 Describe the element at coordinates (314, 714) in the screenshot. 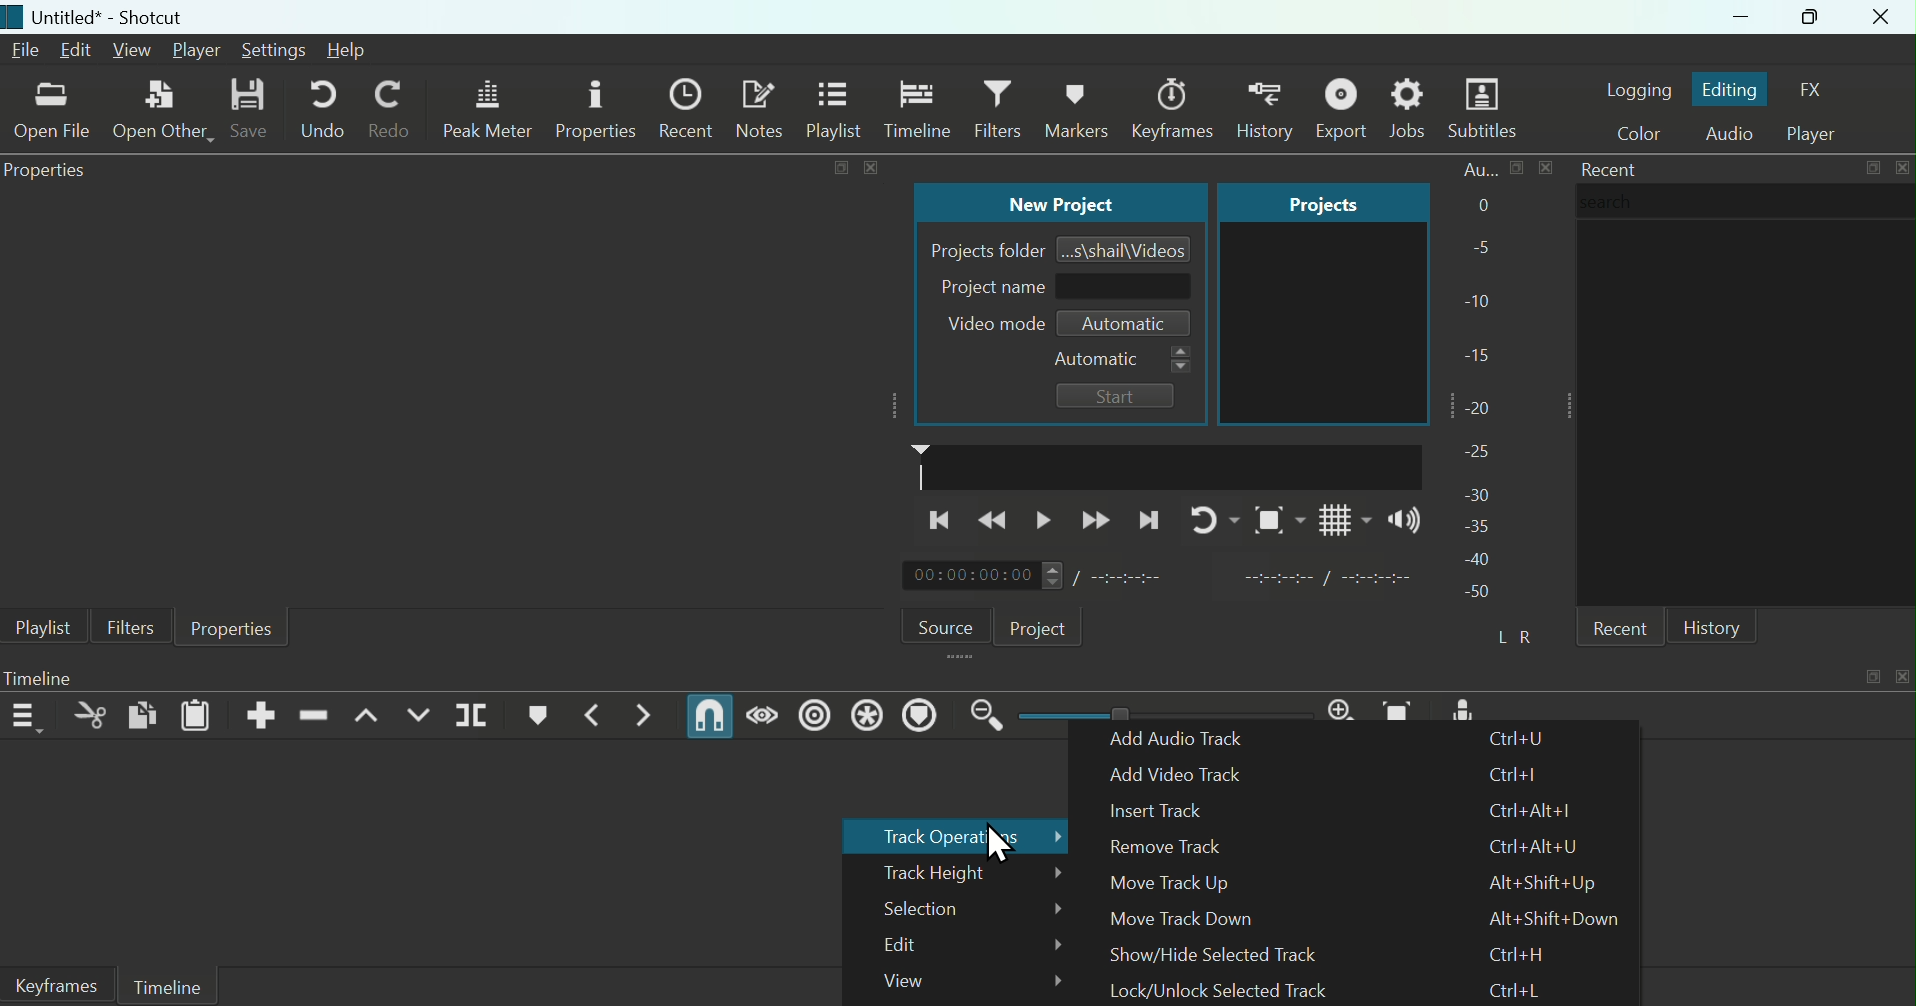

I see `Ripple/Delete` at that location.